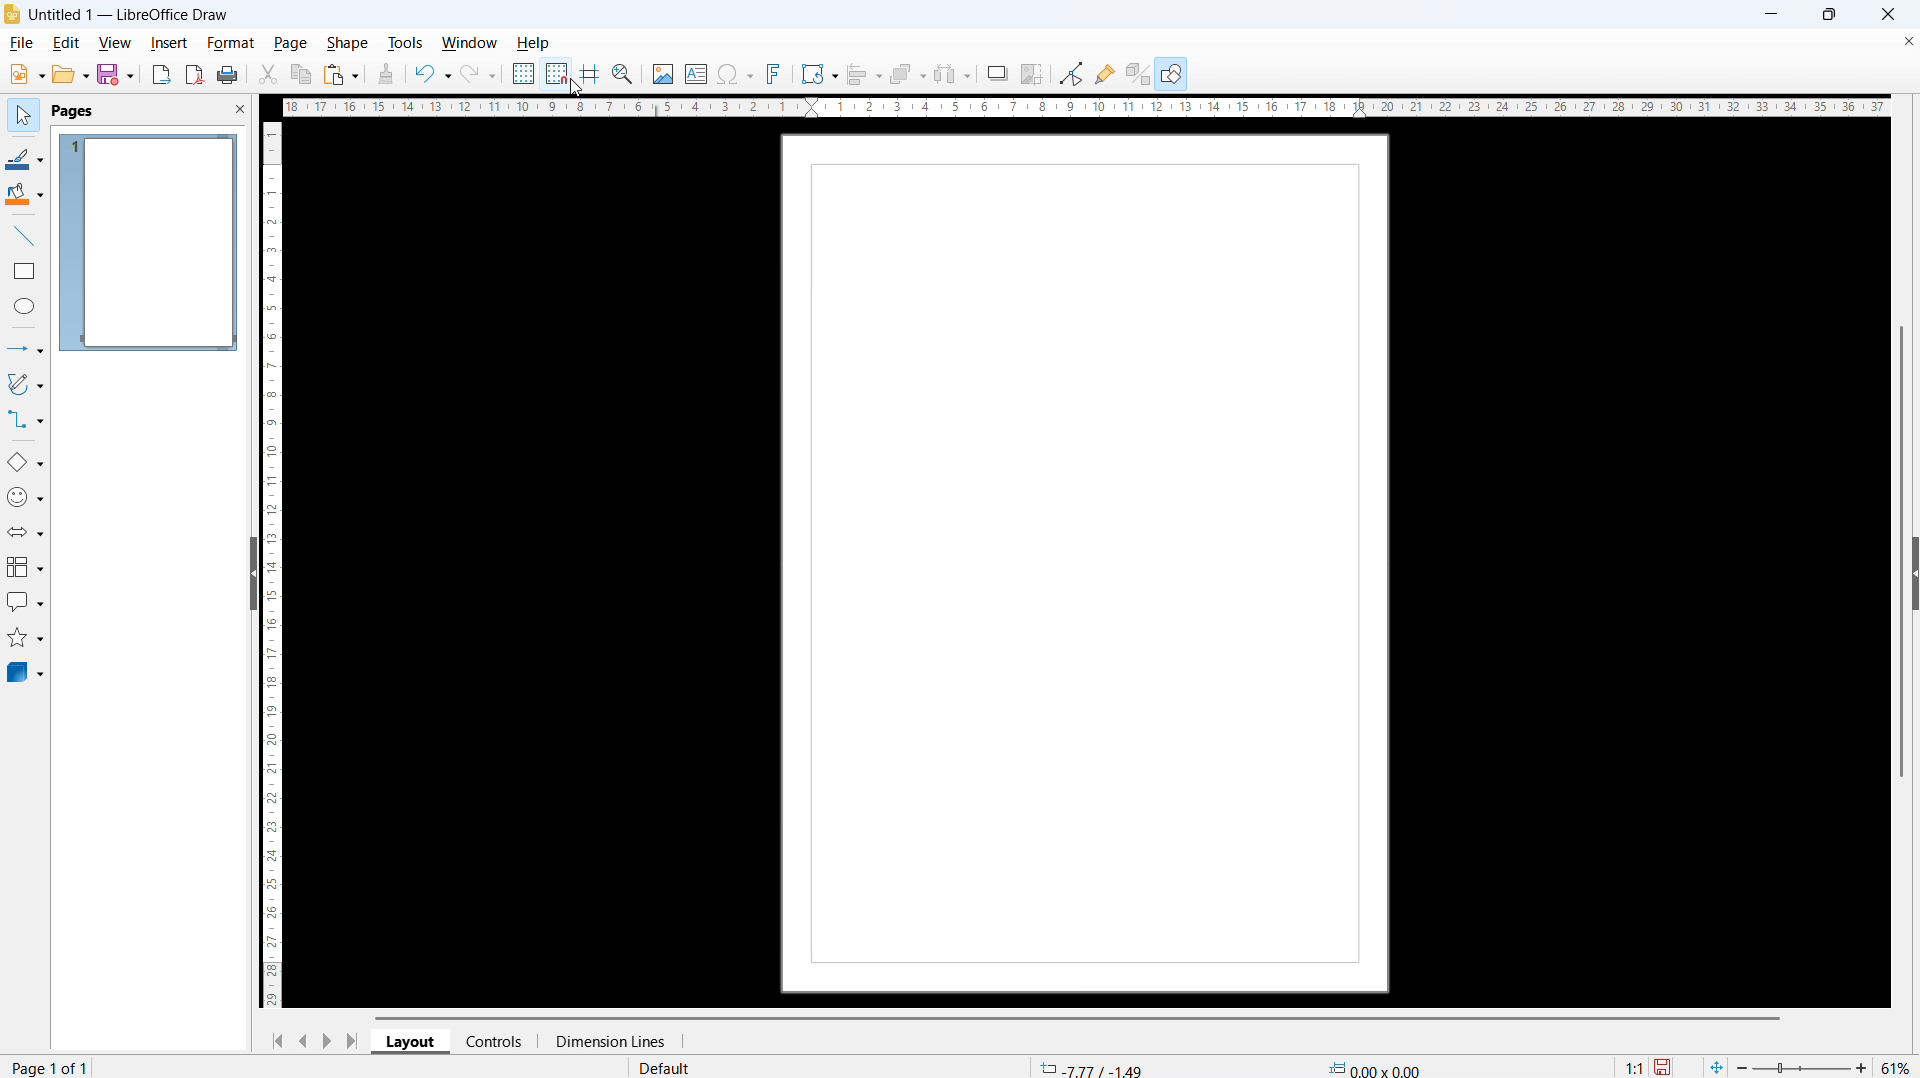 The image size is (1920, 1078). I want to click on Crop image , so click(1034, 74).